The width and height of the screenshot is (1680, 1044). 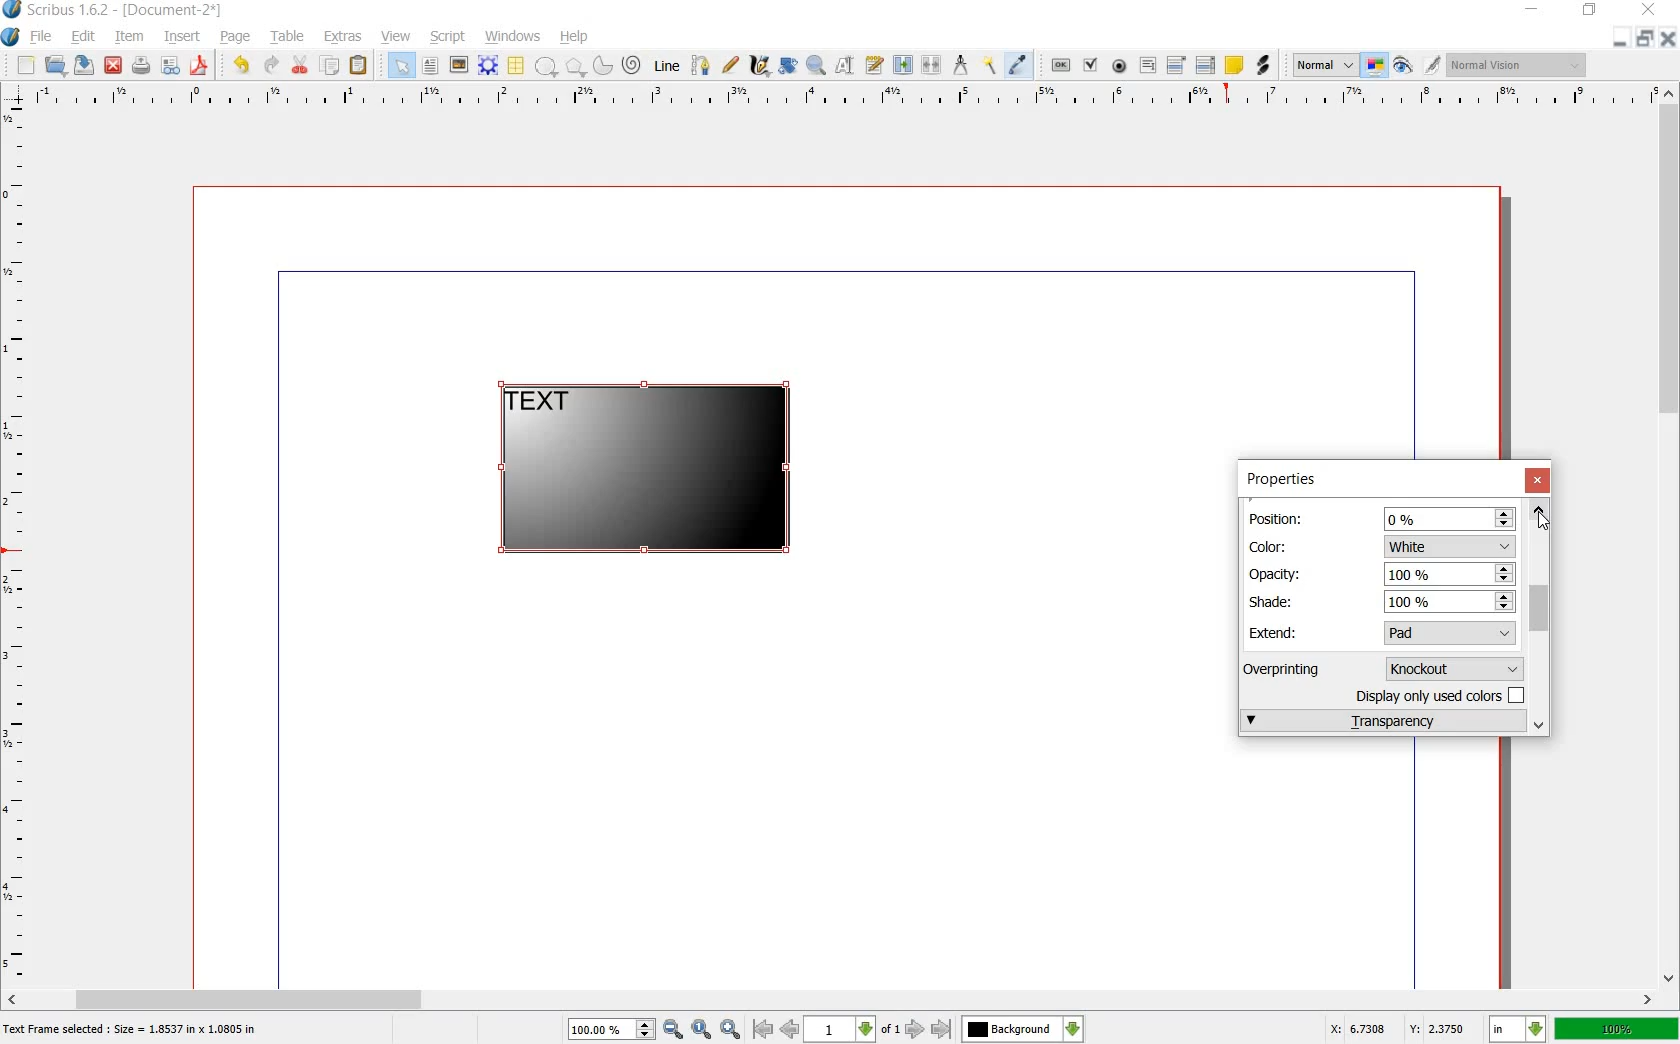 I want to click on new, so click(x=26, y=66).